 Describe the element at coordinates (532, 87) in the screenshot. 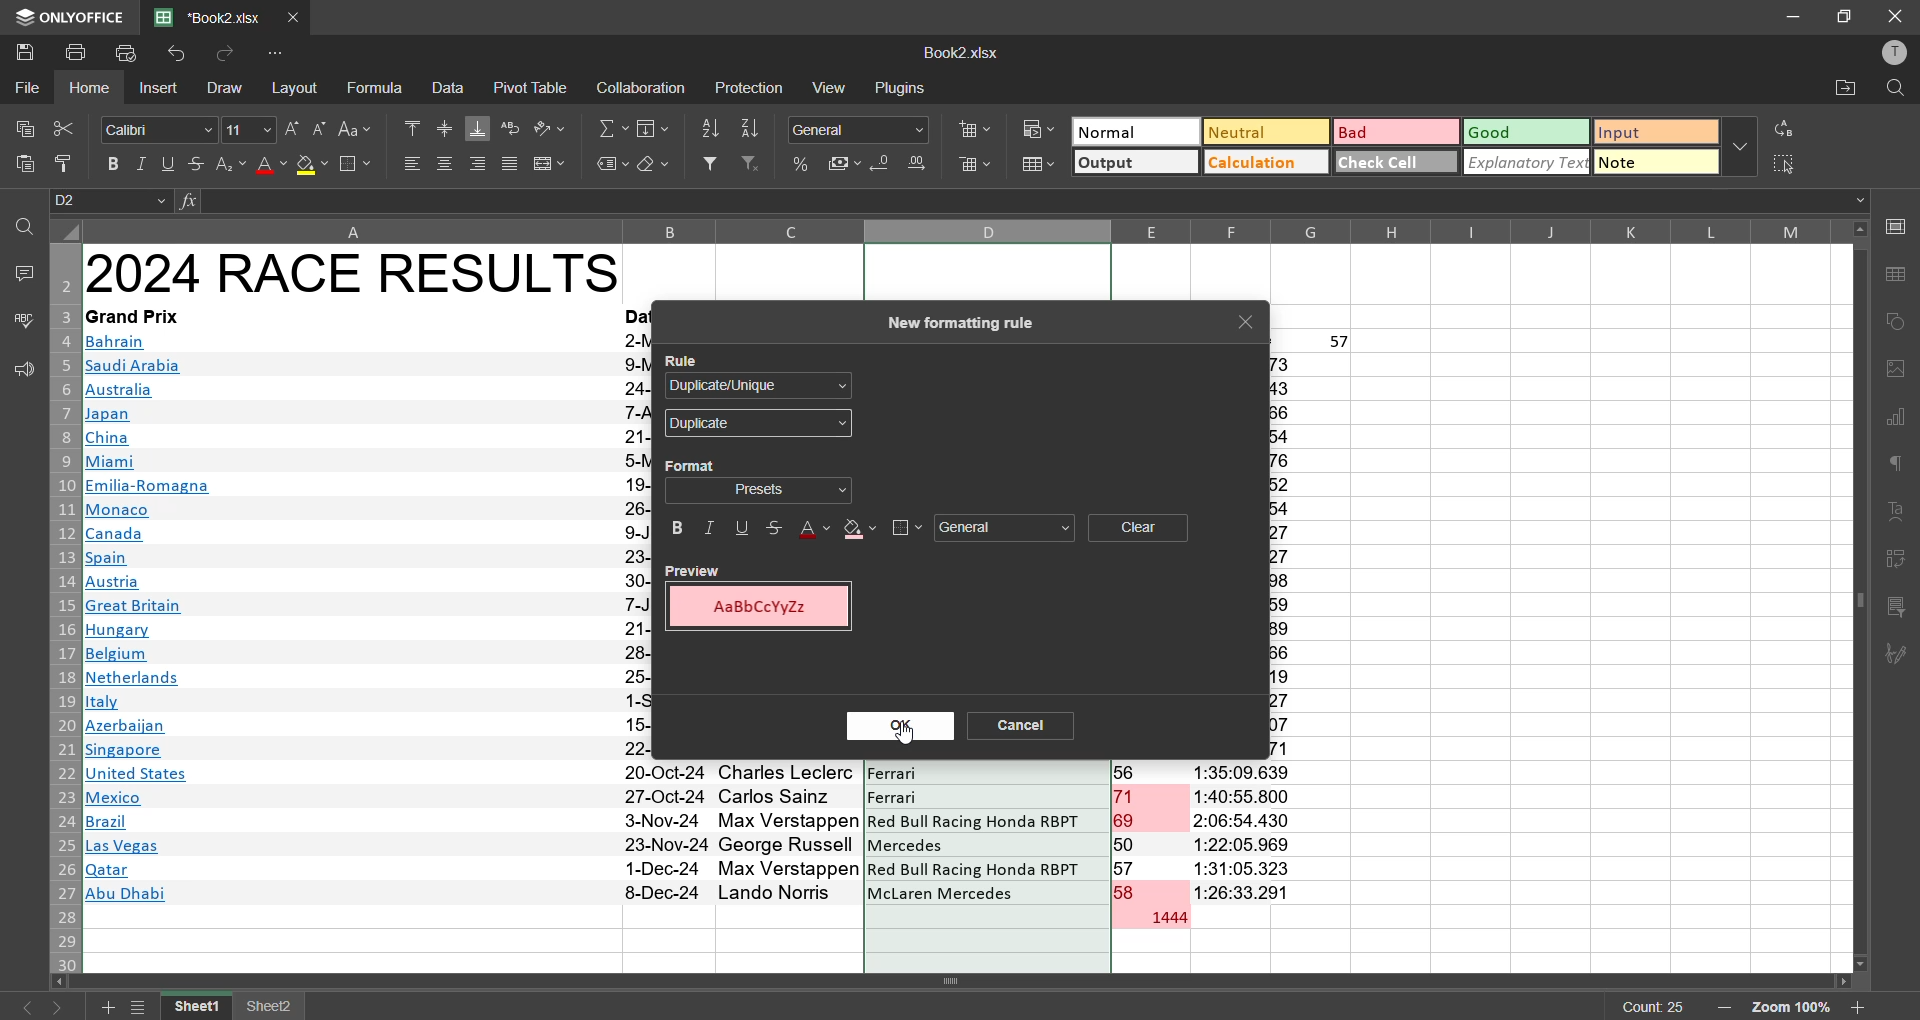

I see `pivot table` at that location.